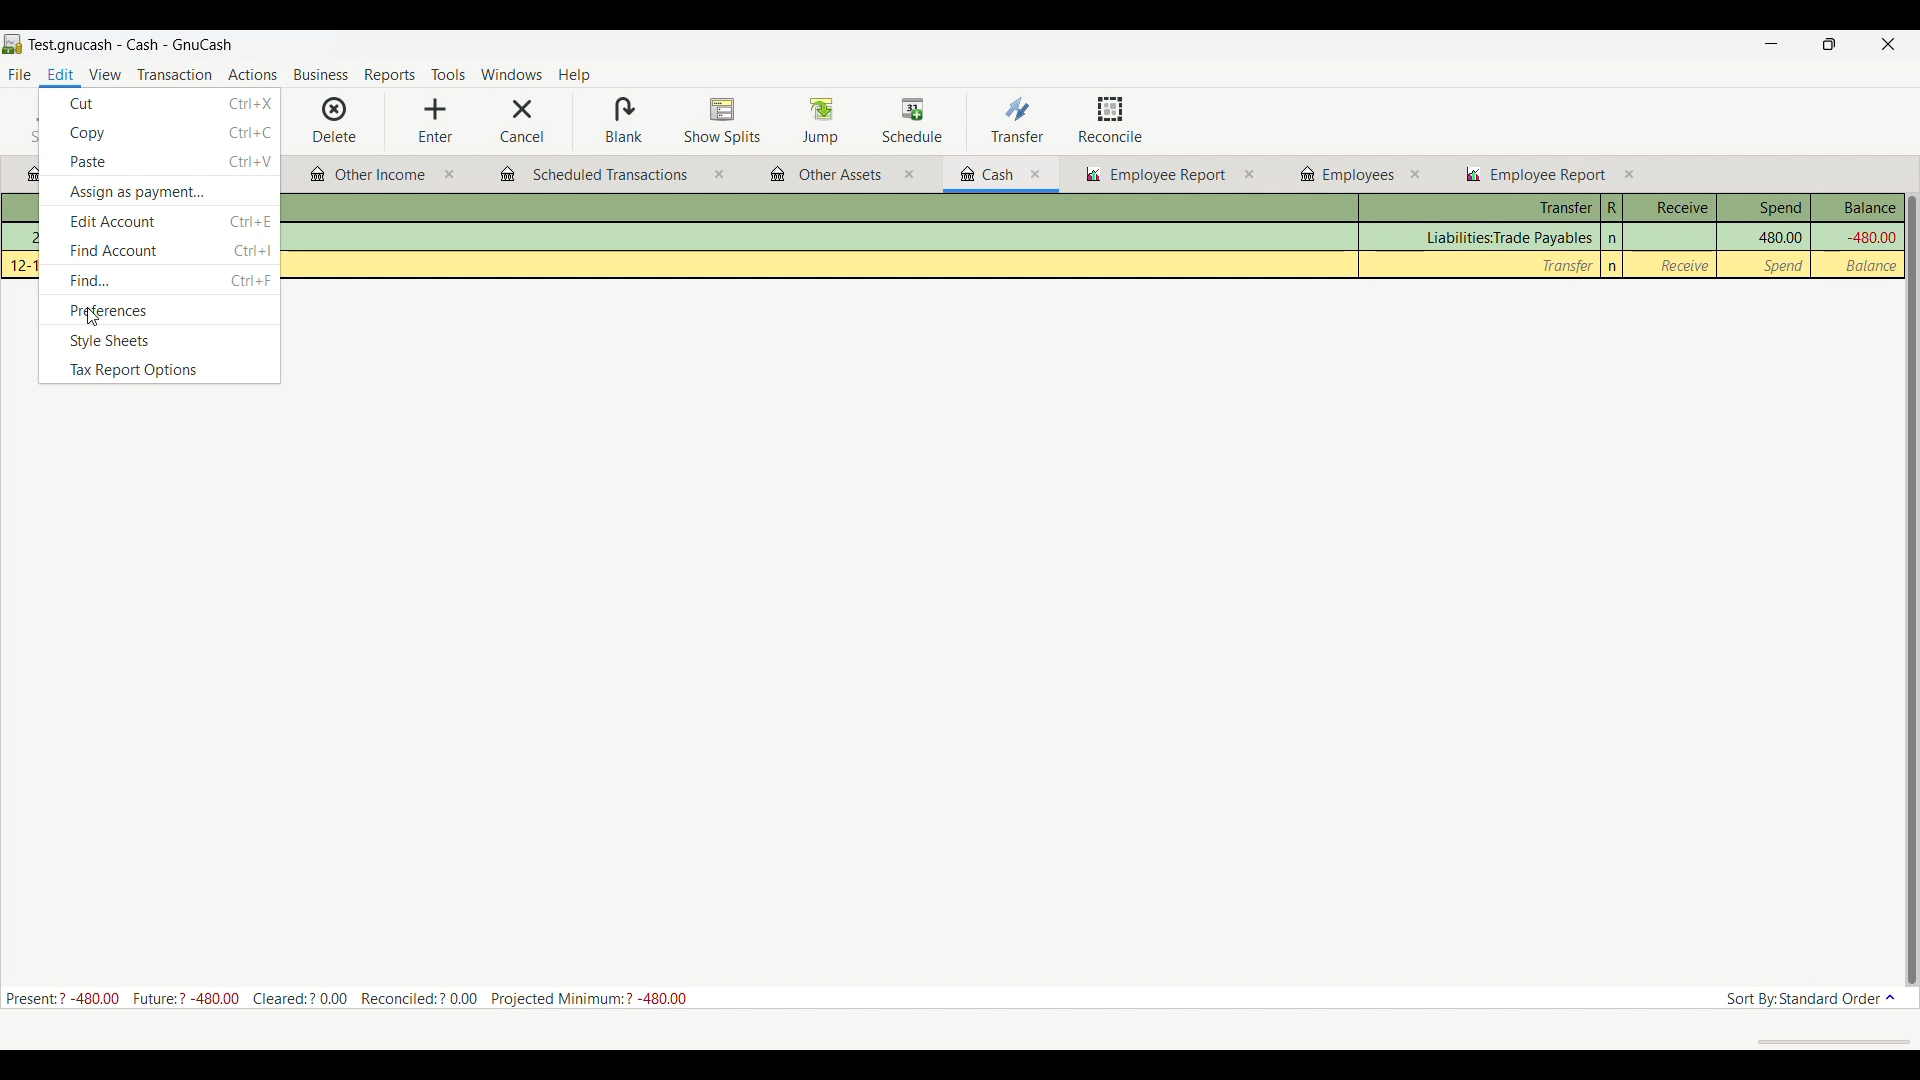 The image size is (1920, 1080). I want to click on File, so click(17, 73).